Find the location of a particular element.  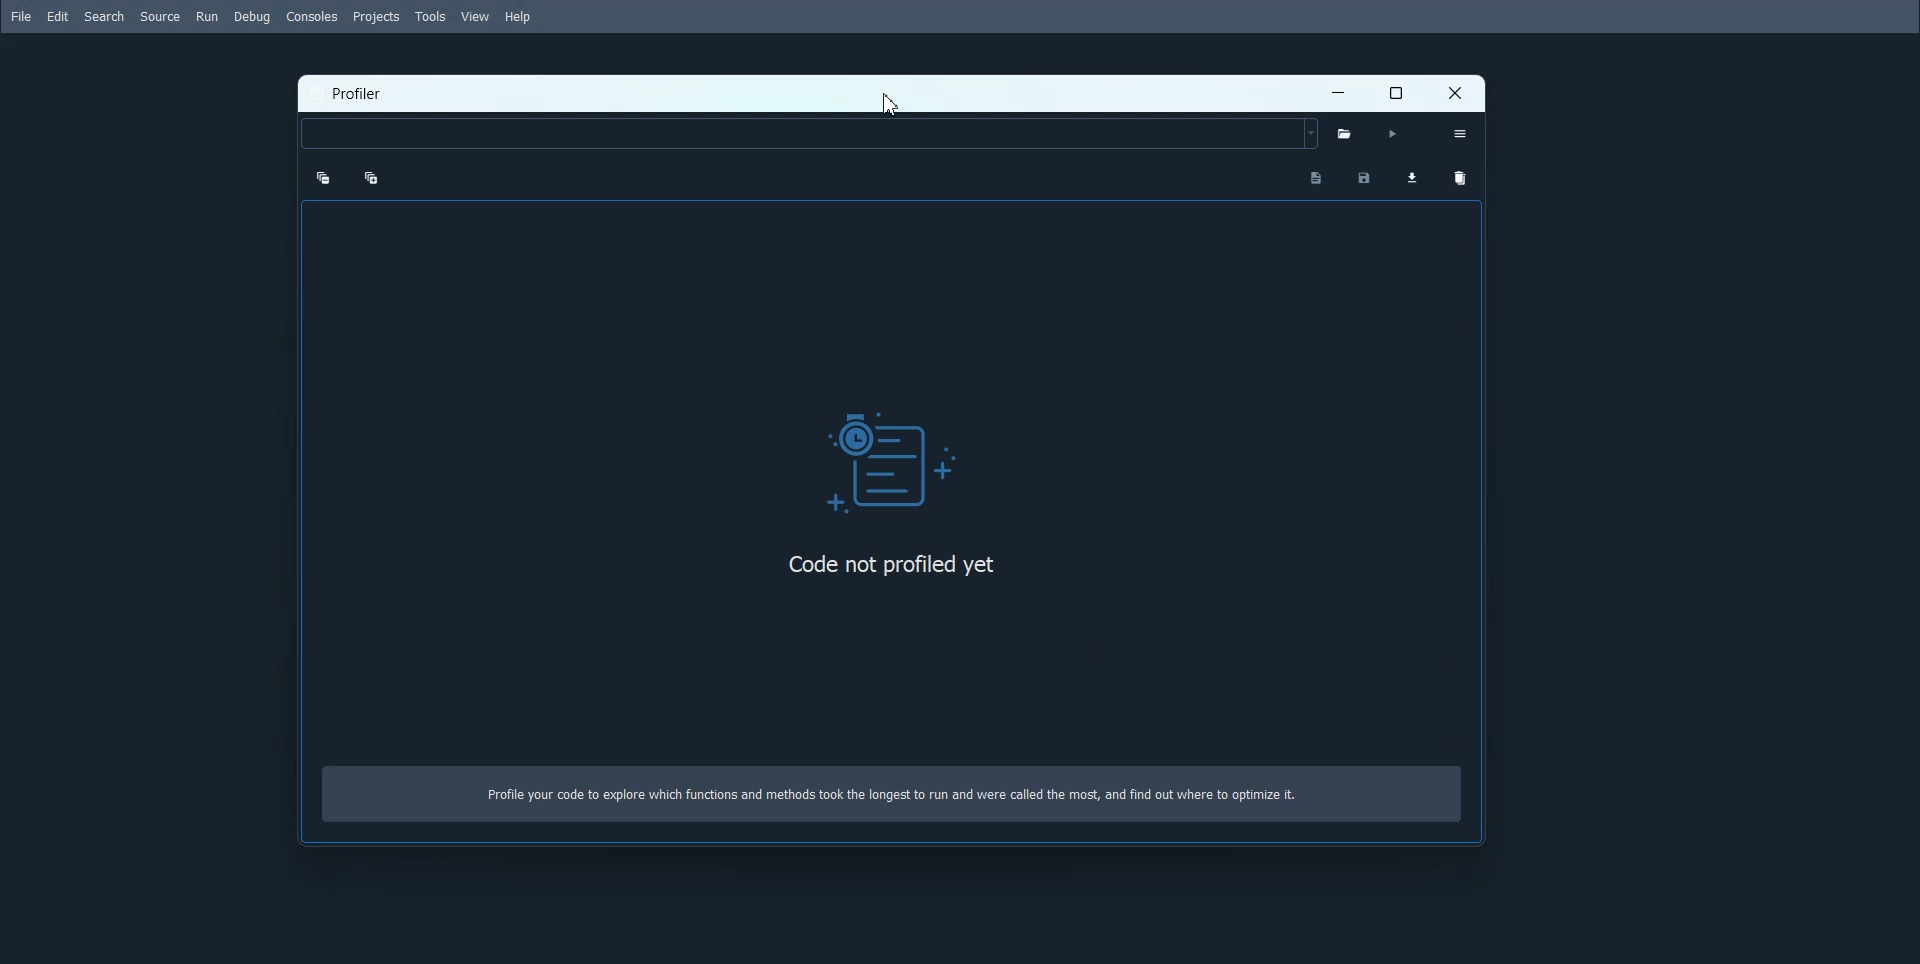

Profiler is located at coordinates (366, 92).